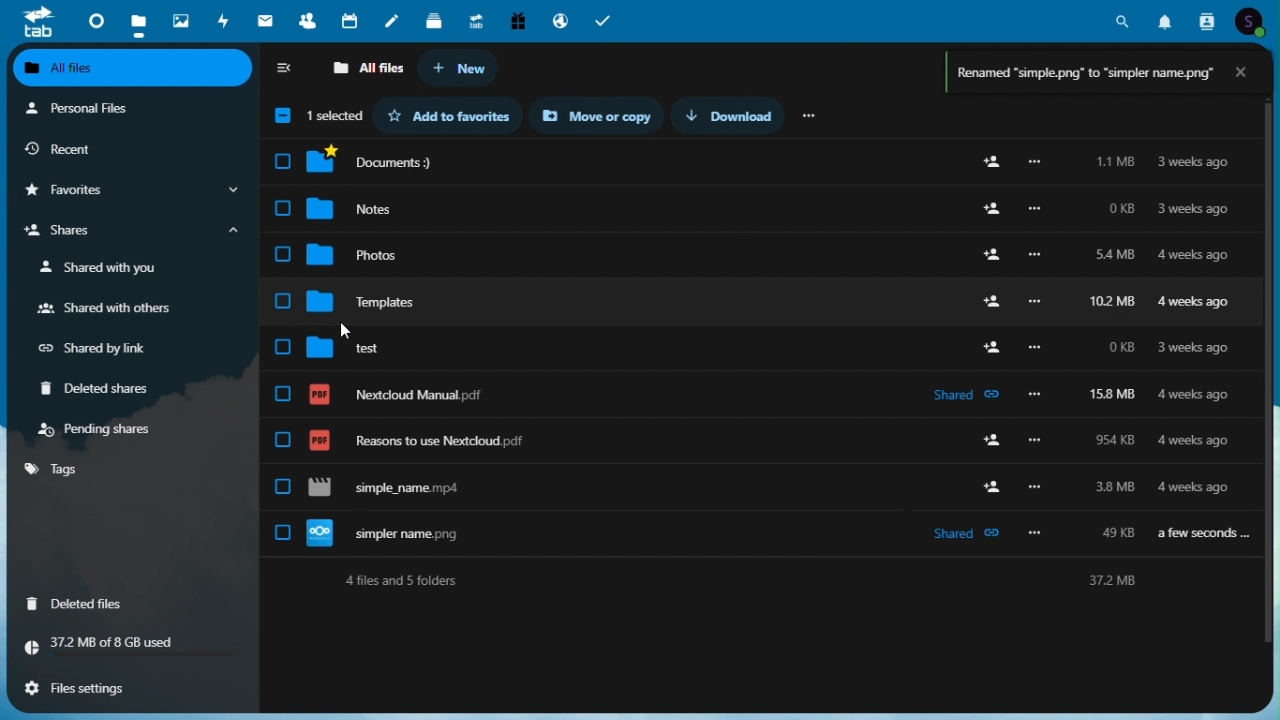 The width and height of the screenshot is (1280, 720). What do you see at coordinates (82, 602) in the screenshot?
I see `deleted files` at bounding box center [82, 602].